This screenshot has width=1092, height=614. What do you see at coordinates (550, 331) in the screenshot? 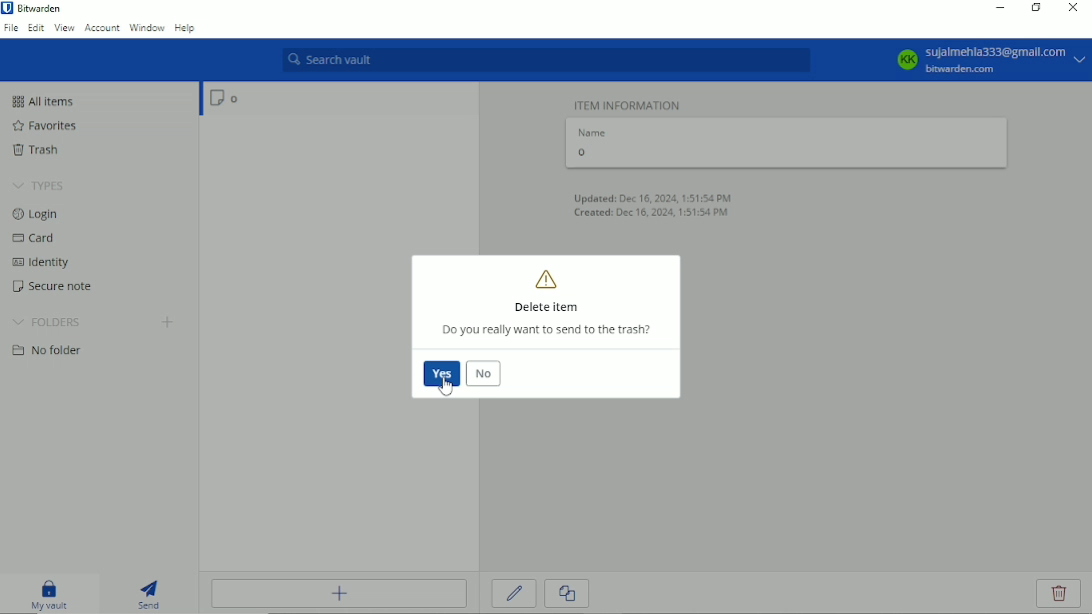
I see `Do you really want to send to the trash?` at bounding box center [550, 331].